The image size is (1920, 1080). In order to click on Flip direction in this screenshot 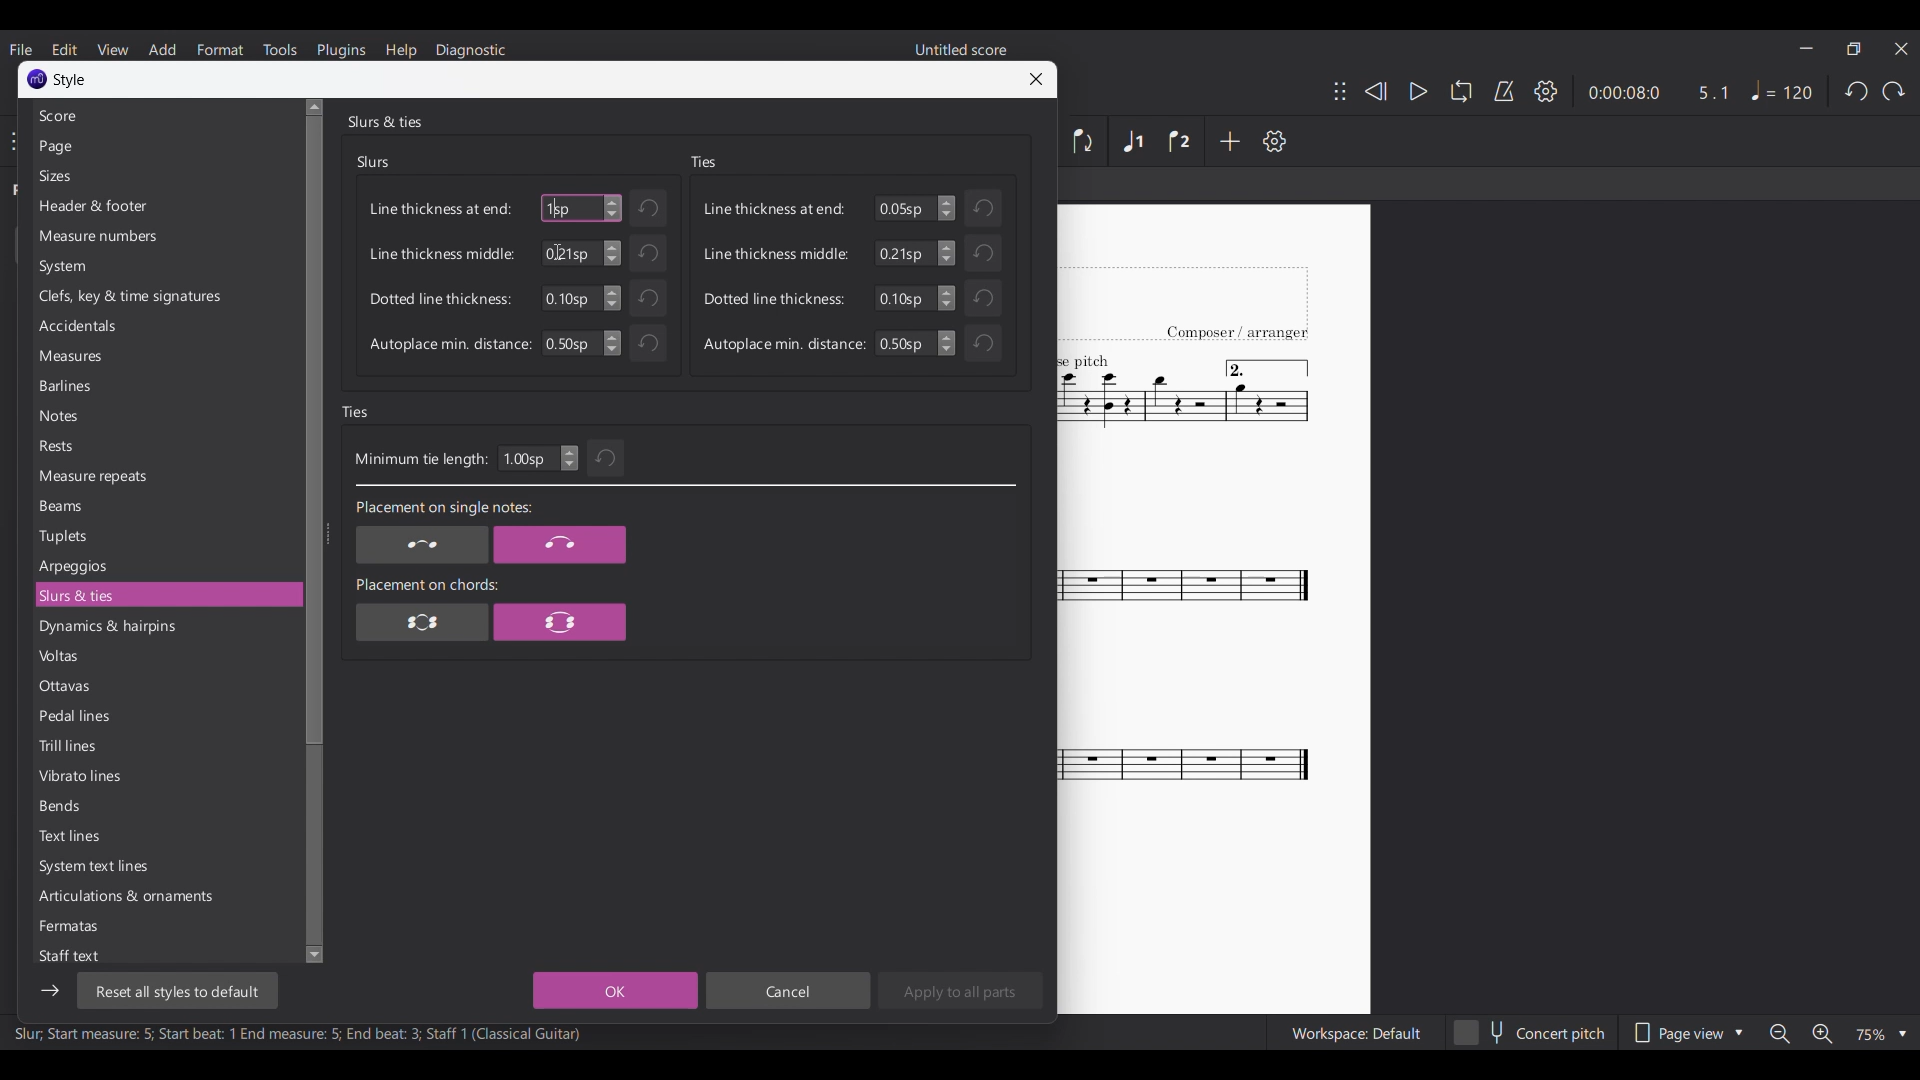, I will do `click(1084, 141)`.